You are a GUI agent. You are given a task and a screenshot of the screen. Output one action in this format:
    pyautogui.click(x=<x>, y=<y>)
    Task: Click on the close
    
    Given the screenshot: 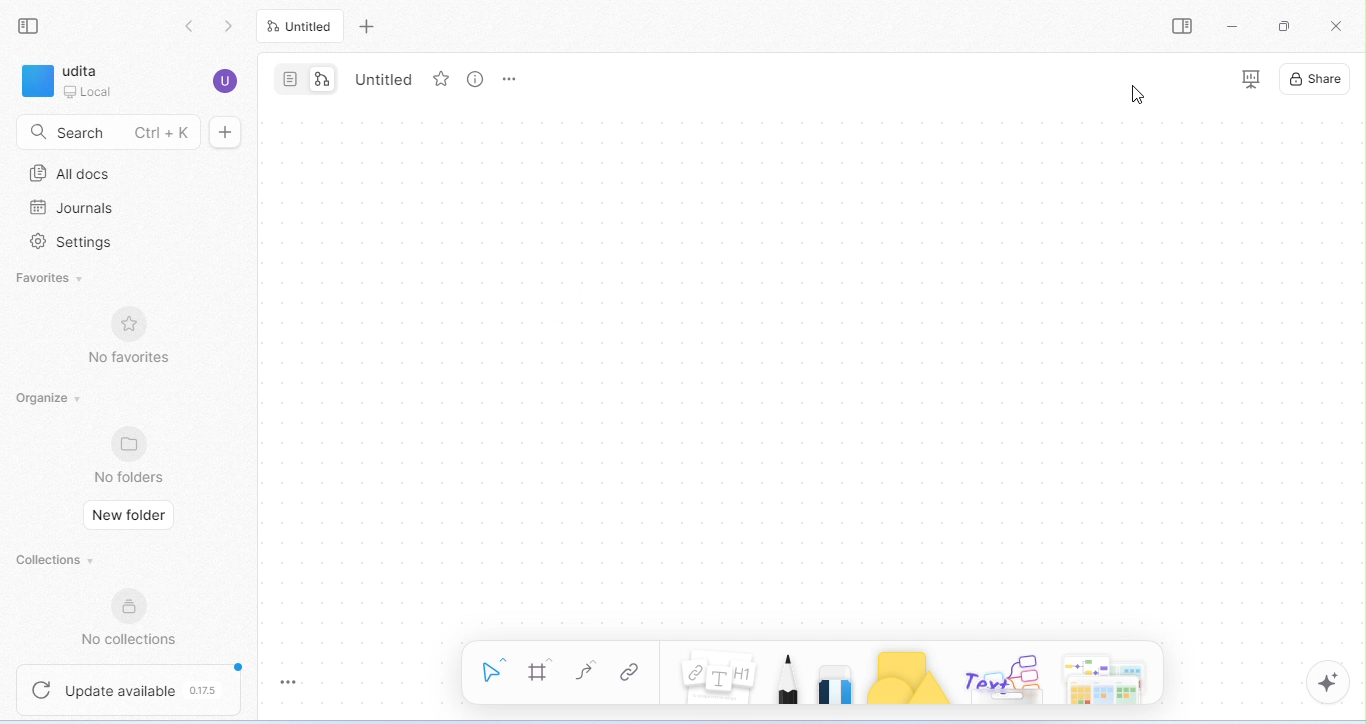 What is the action you would take?
    pyautogui.click(x=1336, y=26)
    